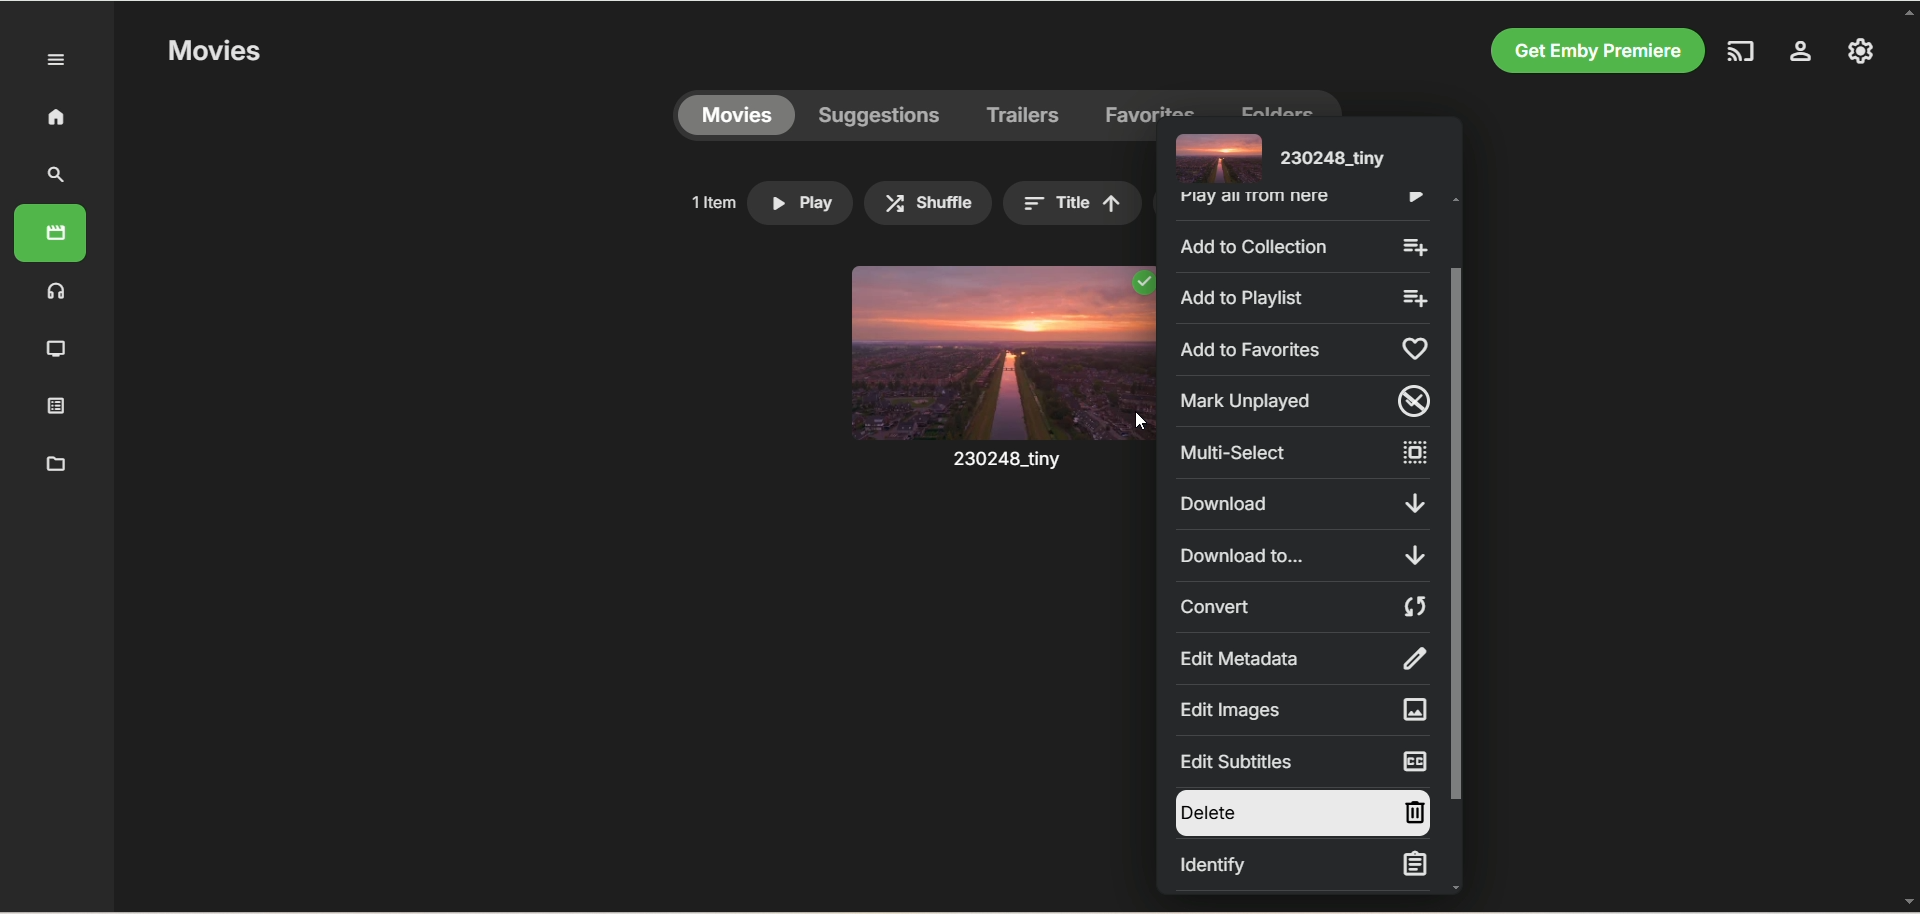 This screenshot has height=914, width=1920. What do you see at coordinates (55, 116) in the screenshot?
I see `home` at bounding box center [55, 116].